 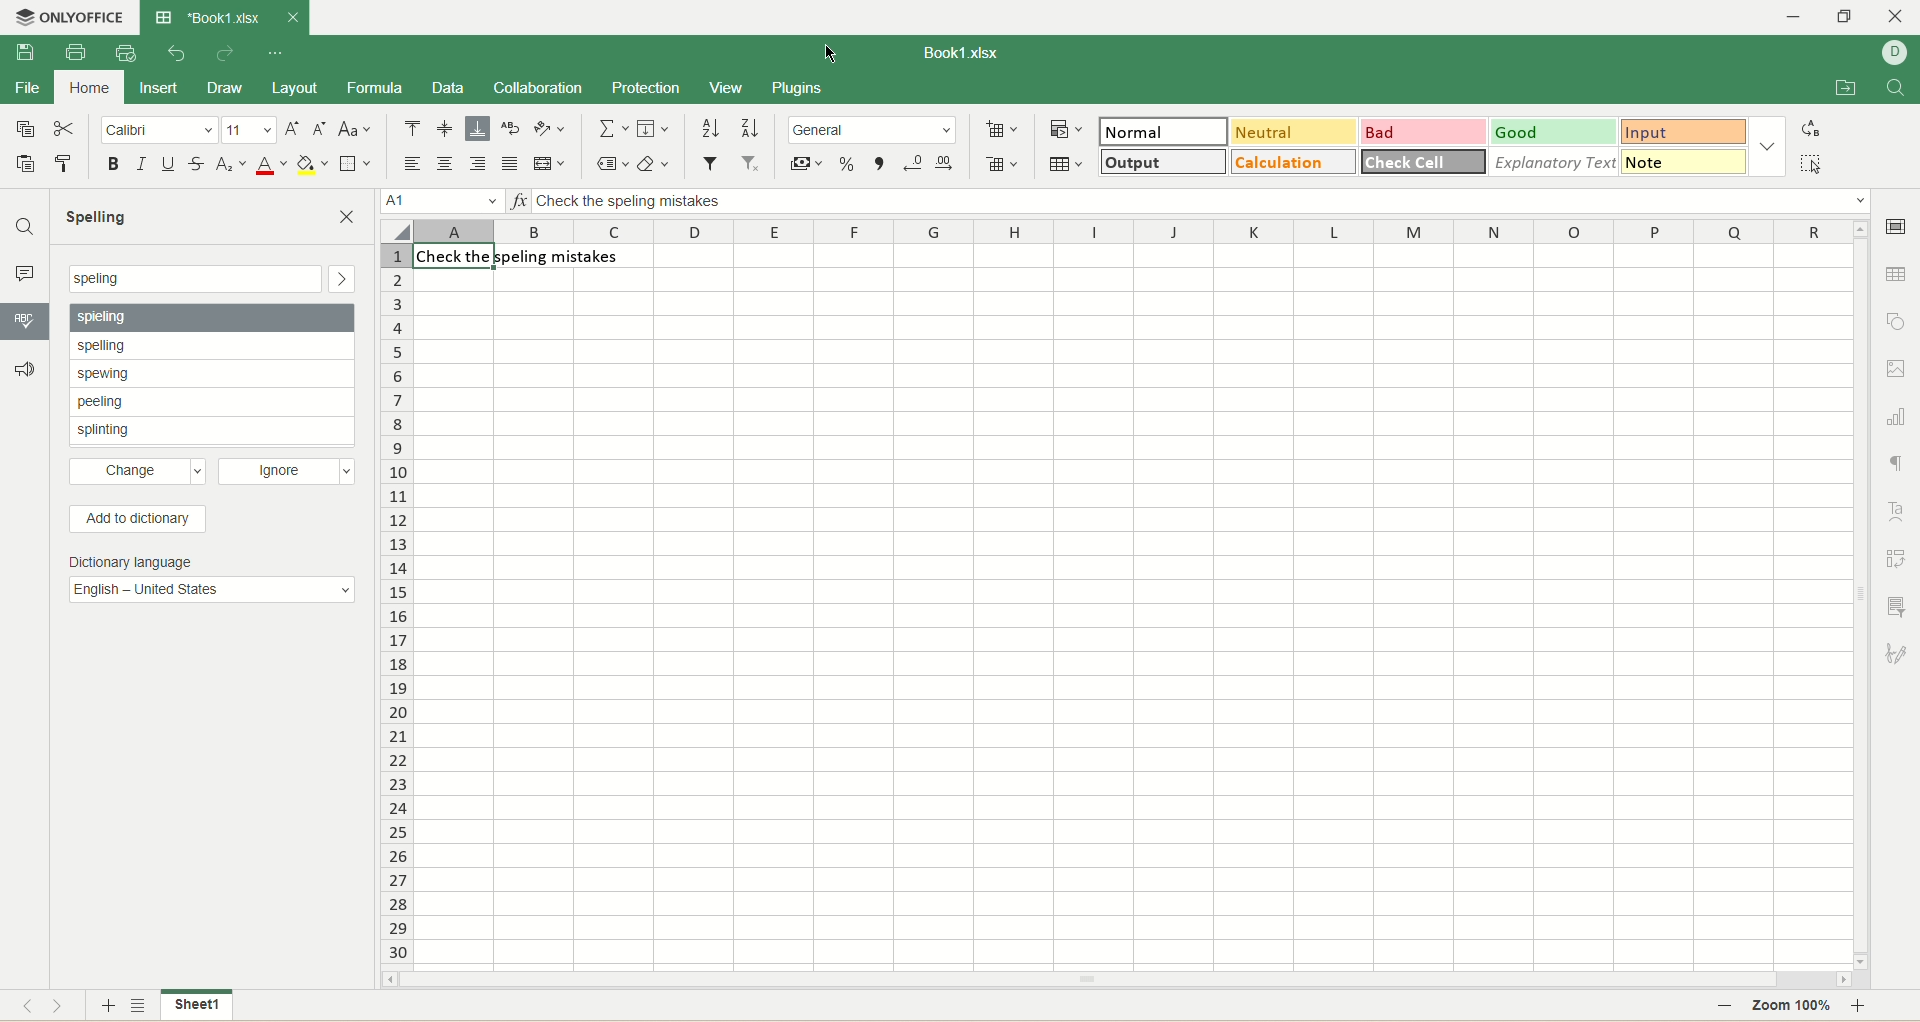 I want to click on remove filter, so click(x=747, y=164).